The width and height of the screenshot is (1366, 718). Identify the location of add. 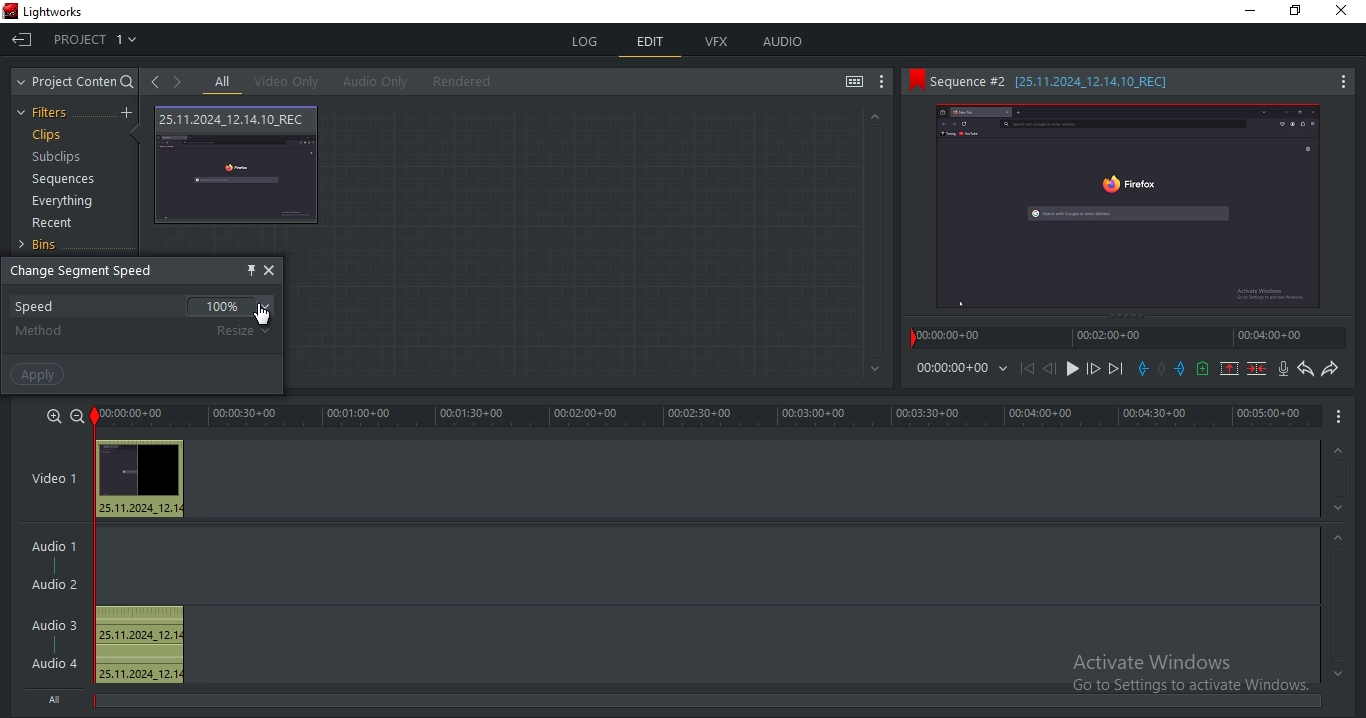
(129, 113).